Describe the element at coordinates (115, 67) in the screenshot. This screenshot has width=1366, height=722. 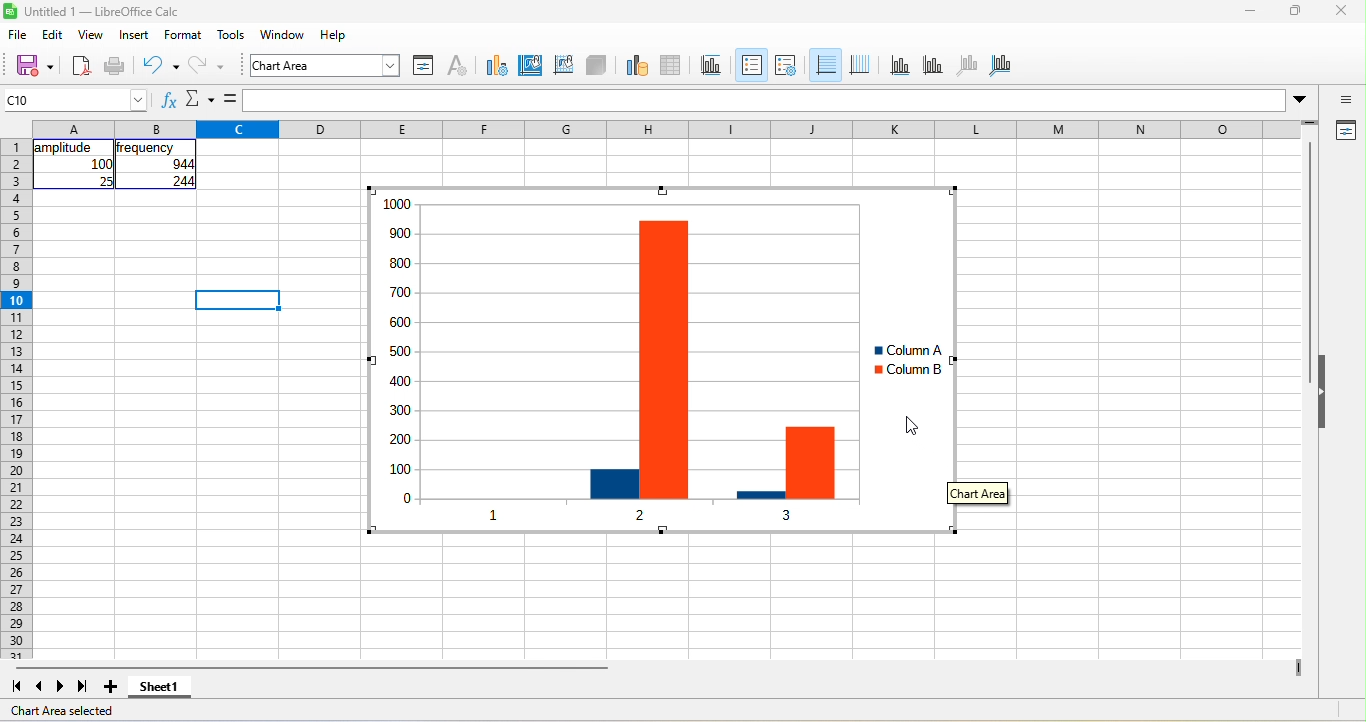
I see `print` at that location.